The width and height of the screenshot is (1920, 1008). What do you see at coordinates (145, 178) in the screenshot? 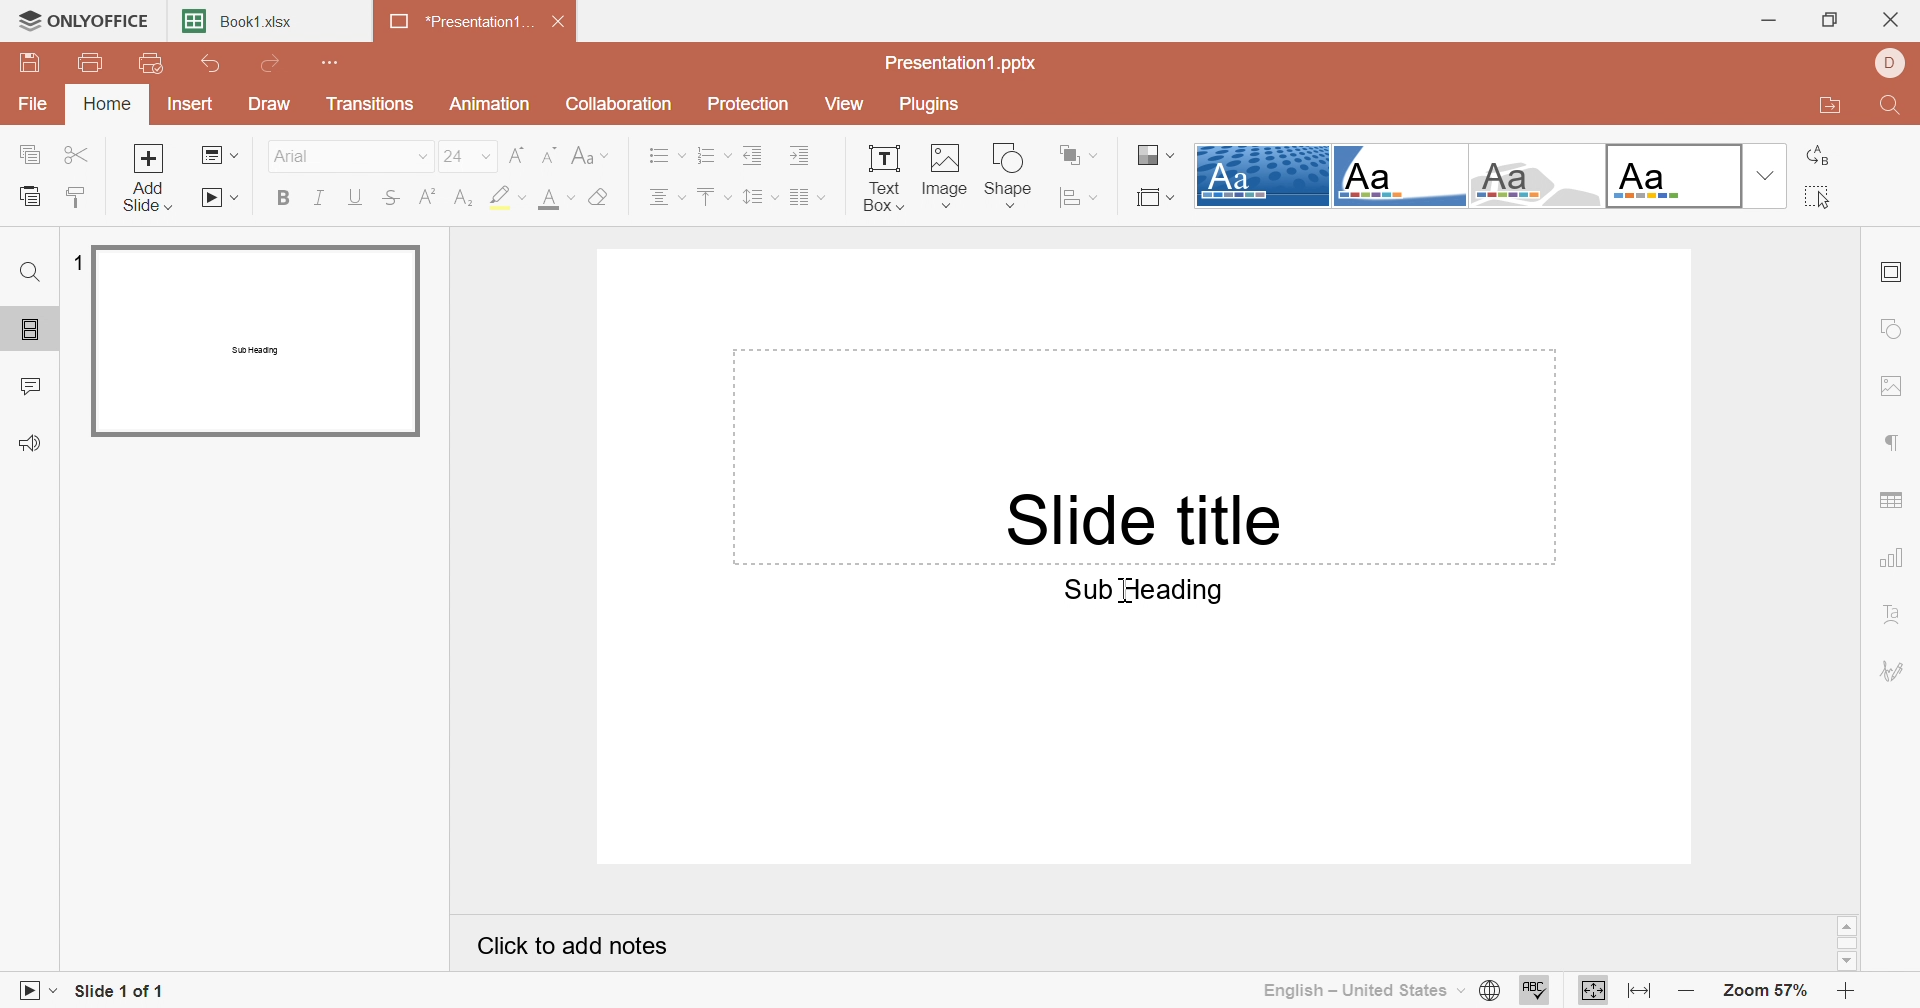
I see `Add slide` at bounding box center [145, 178].